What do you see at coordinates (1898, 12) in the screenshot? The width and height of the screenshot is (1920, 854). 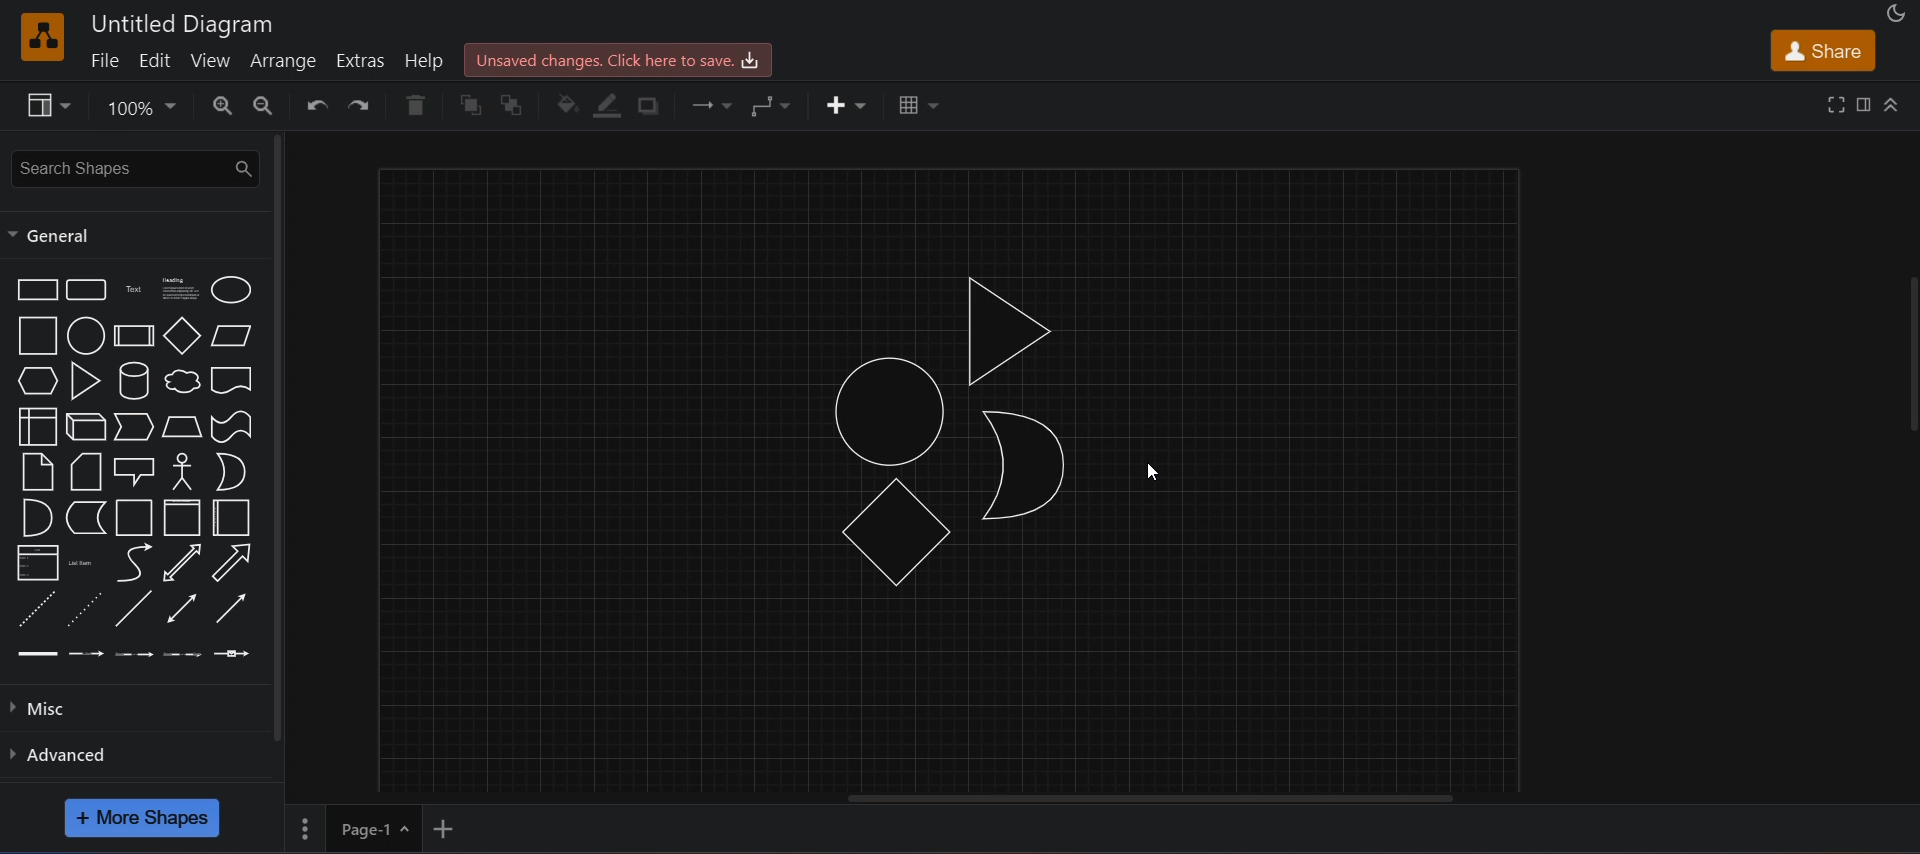 I see `appearance` at bounding box center [1898, 12].